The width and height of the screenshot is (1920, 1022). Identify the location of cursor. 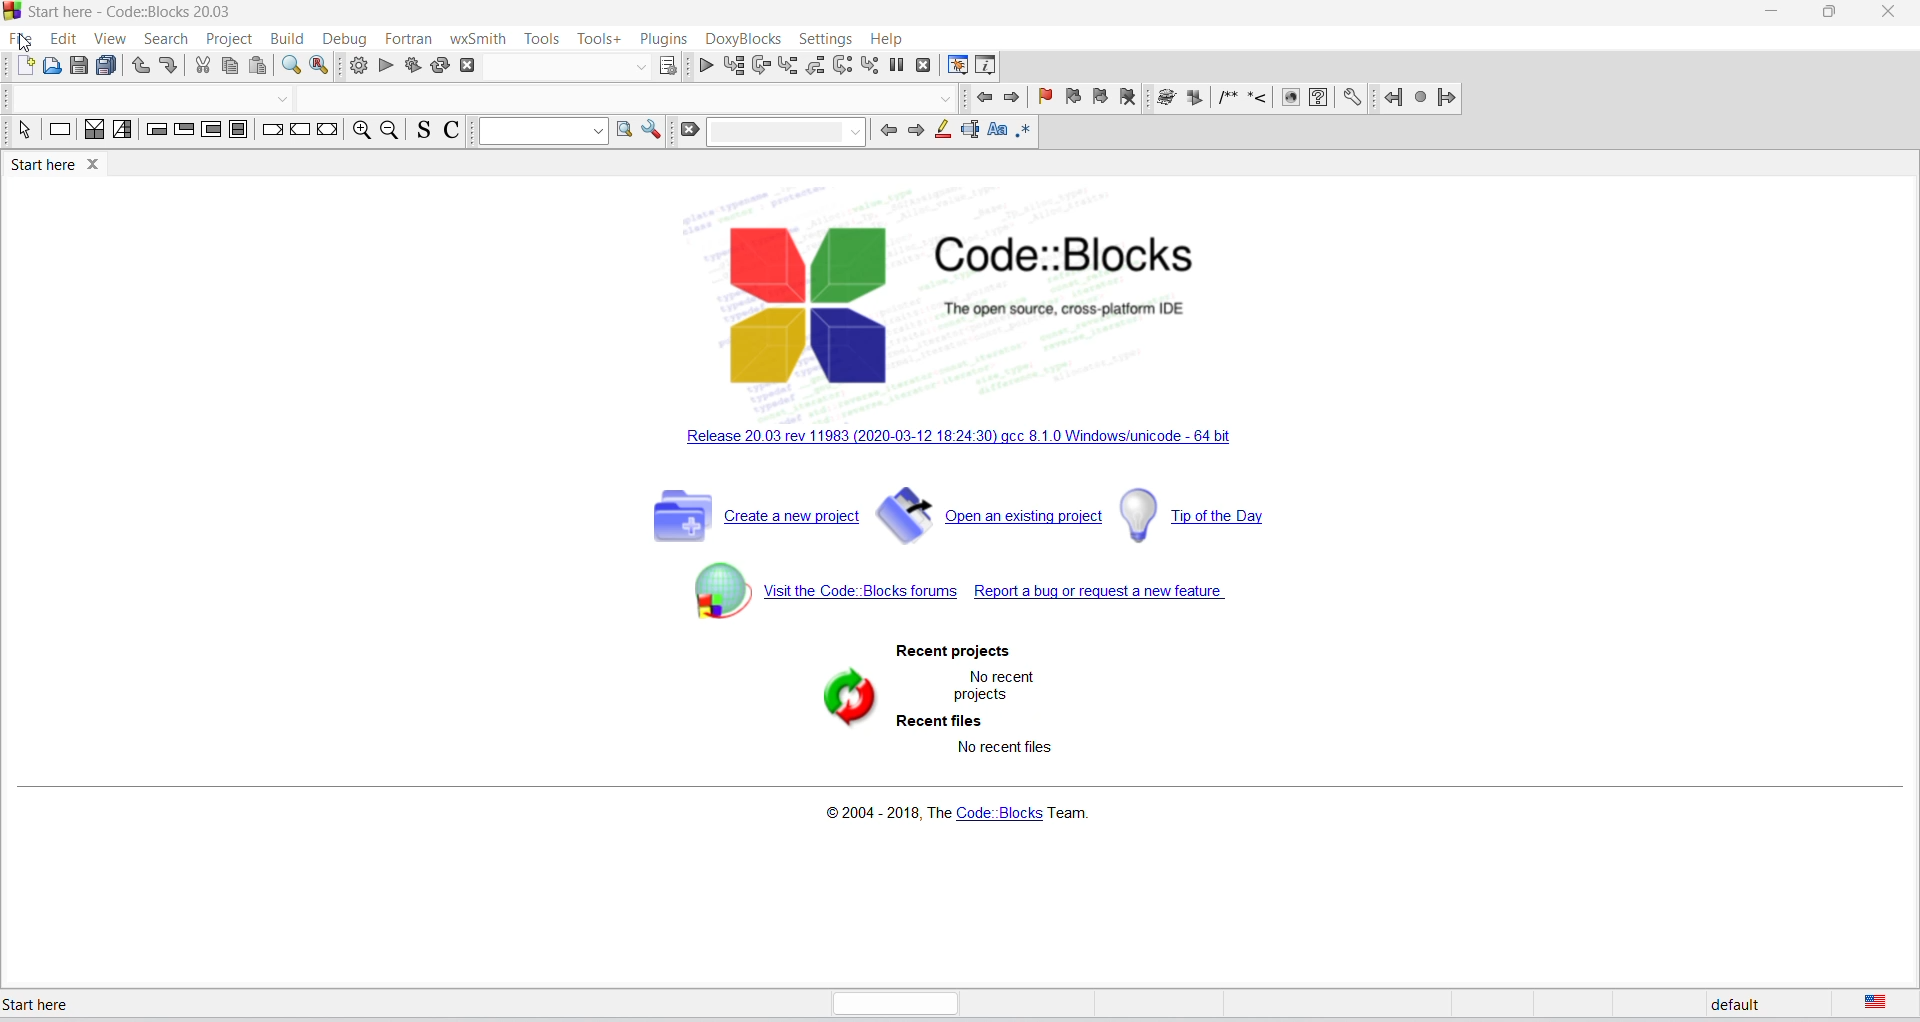
(27, 44).